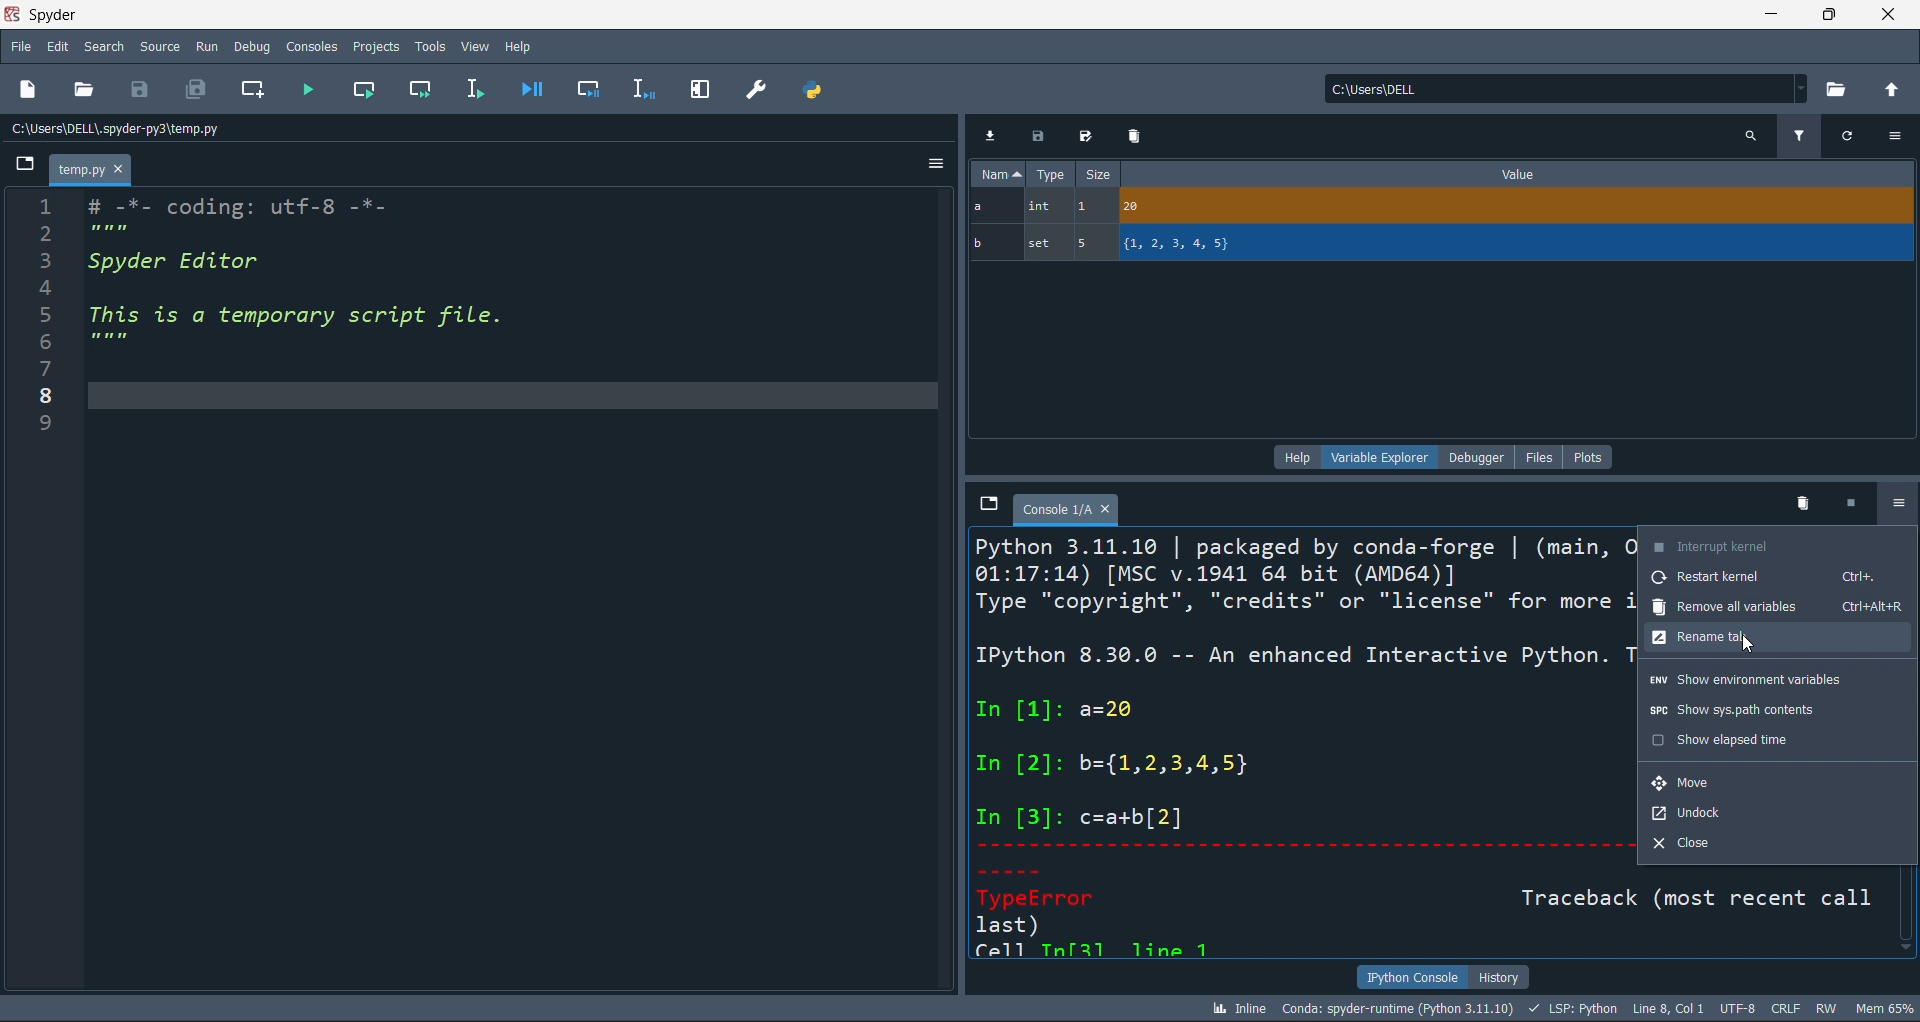 This screenshot has height=1022, width=1920. What do you see at coordinates (1294, 456) in the screenshot?
I see `help` at bounding box center [1294, 456].